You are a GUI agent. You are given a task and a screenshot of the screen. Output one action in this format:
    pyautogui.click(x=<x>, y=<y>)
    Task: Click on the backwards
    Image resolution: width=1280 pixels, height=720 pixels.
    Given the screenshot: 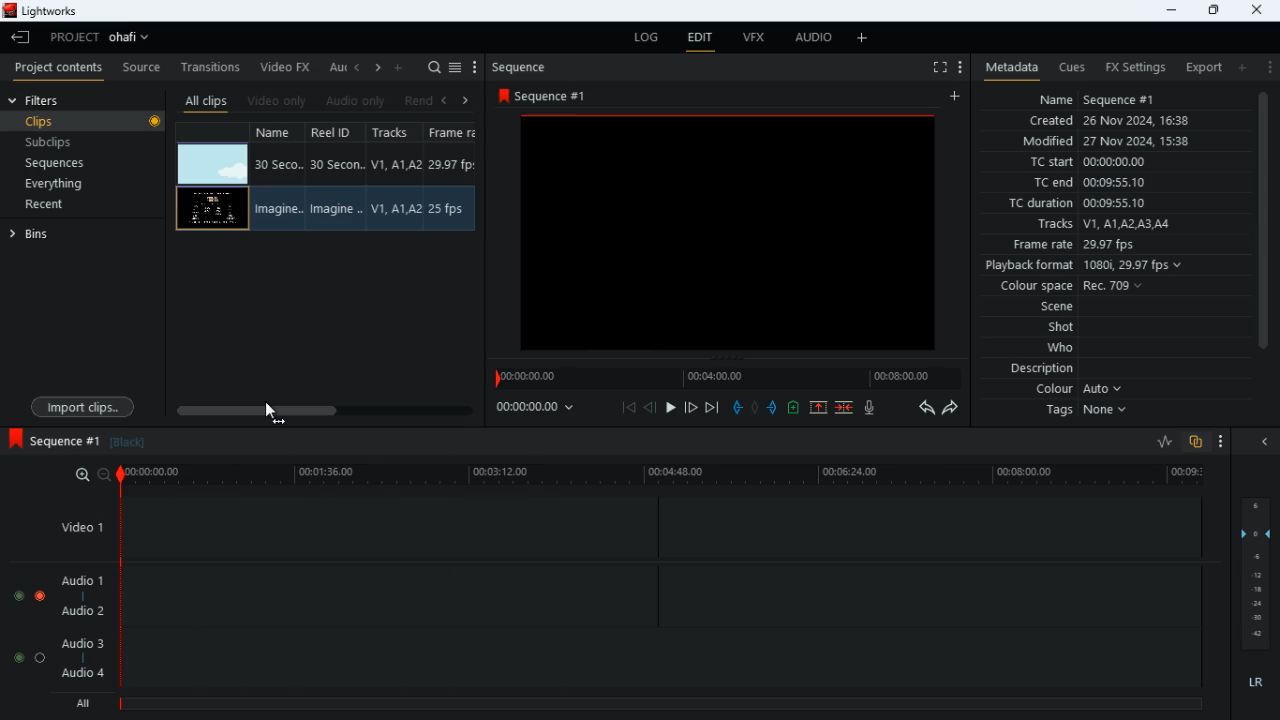 What is the action you would take?
    pyautogui.click(x=925, y=408)
    